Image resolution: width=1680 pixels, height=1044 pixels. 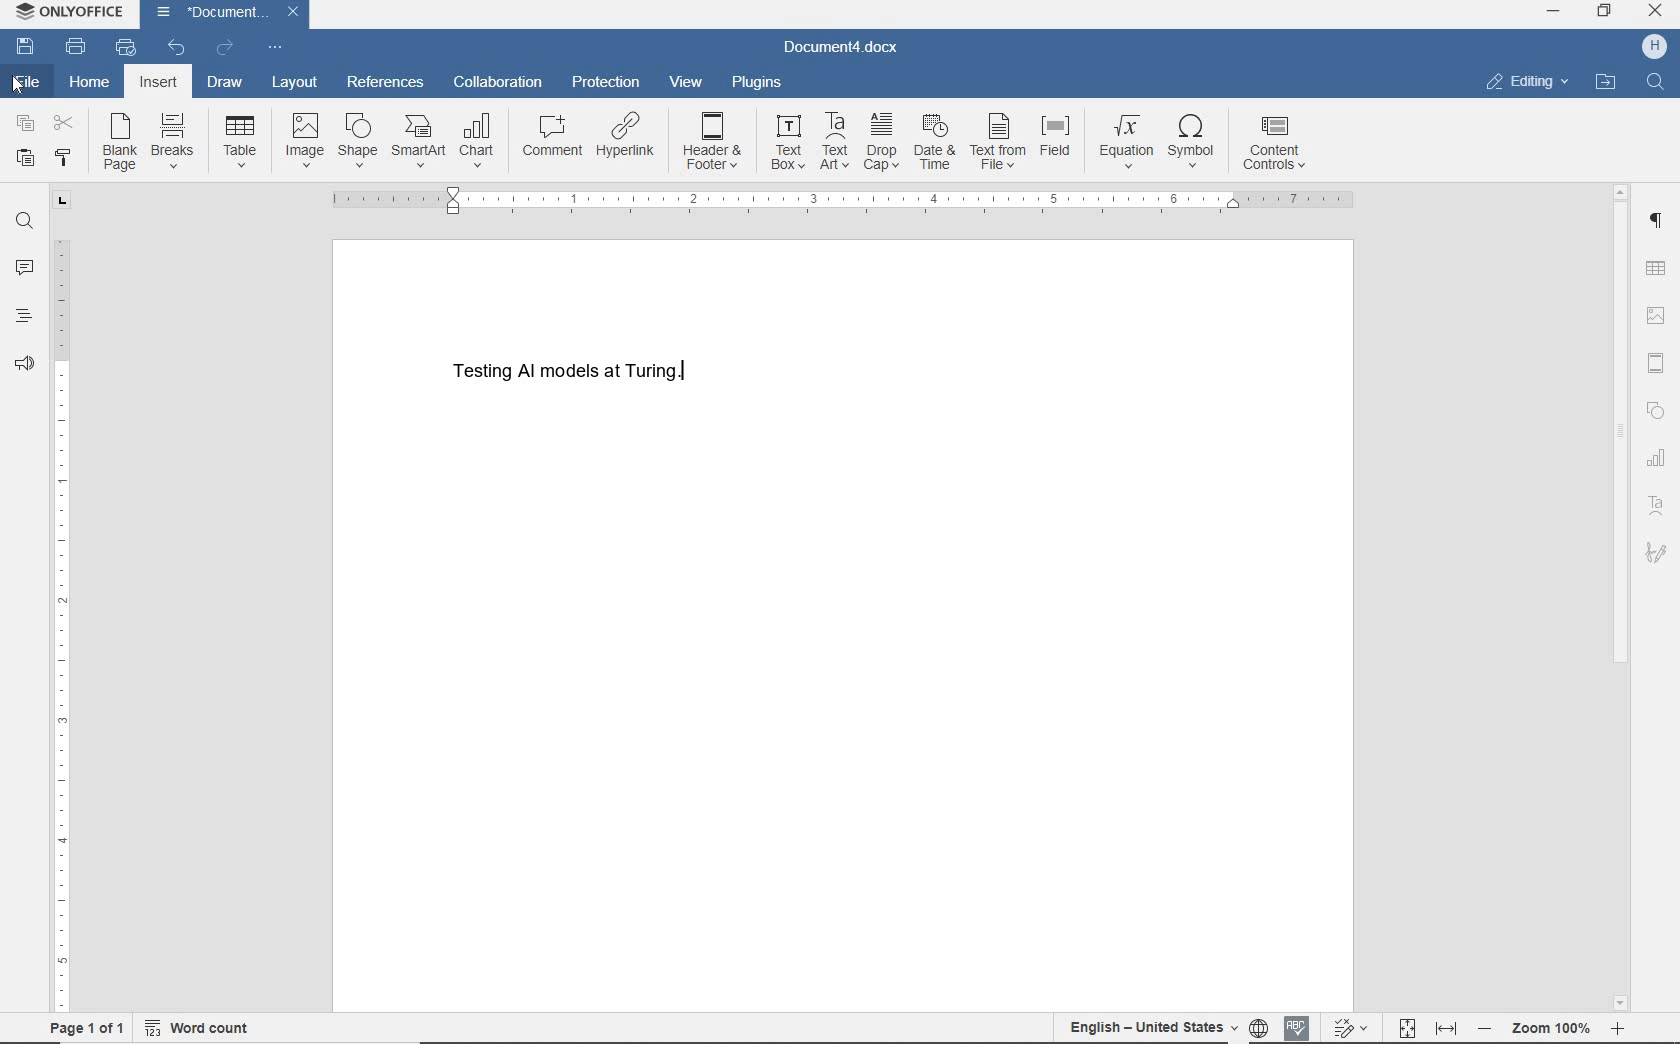 I want to click on symbol, so click(x=1194, y=142).